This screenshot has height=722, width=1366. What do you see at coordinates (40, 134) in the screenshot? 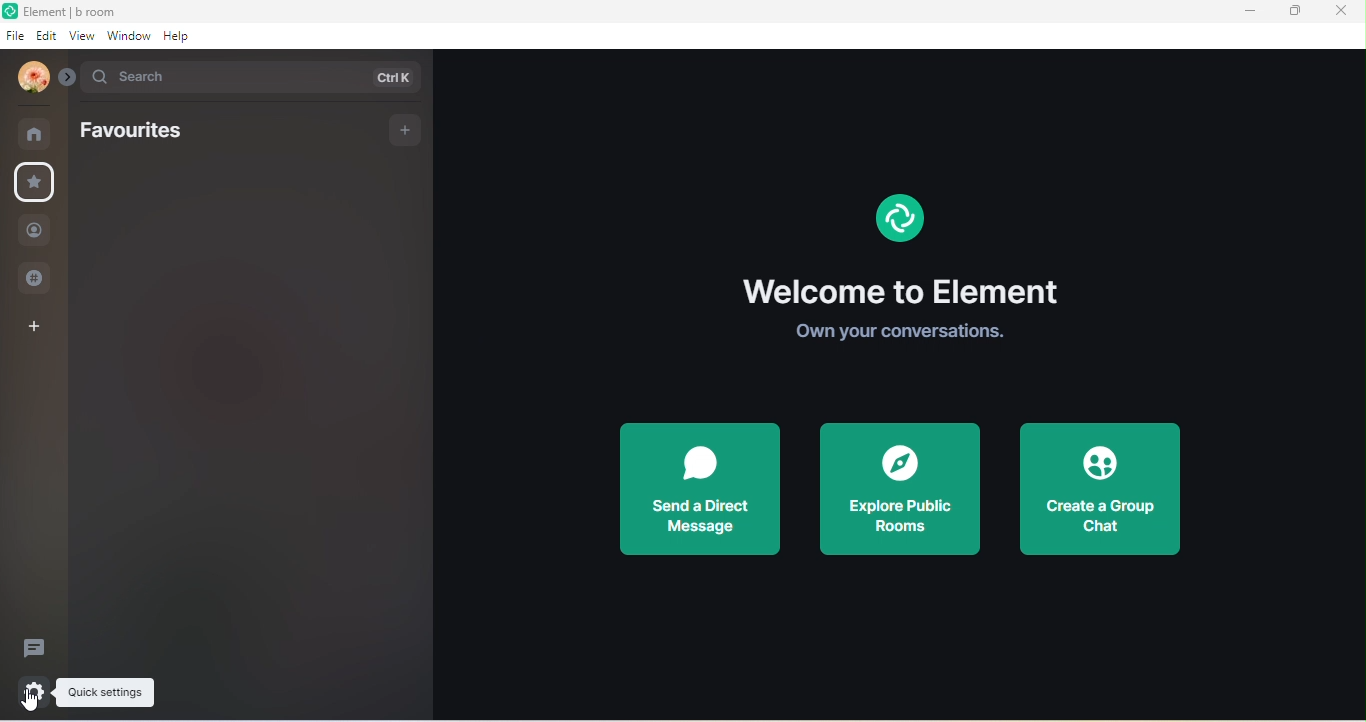
I see `home` at bounding box center [40, 134].